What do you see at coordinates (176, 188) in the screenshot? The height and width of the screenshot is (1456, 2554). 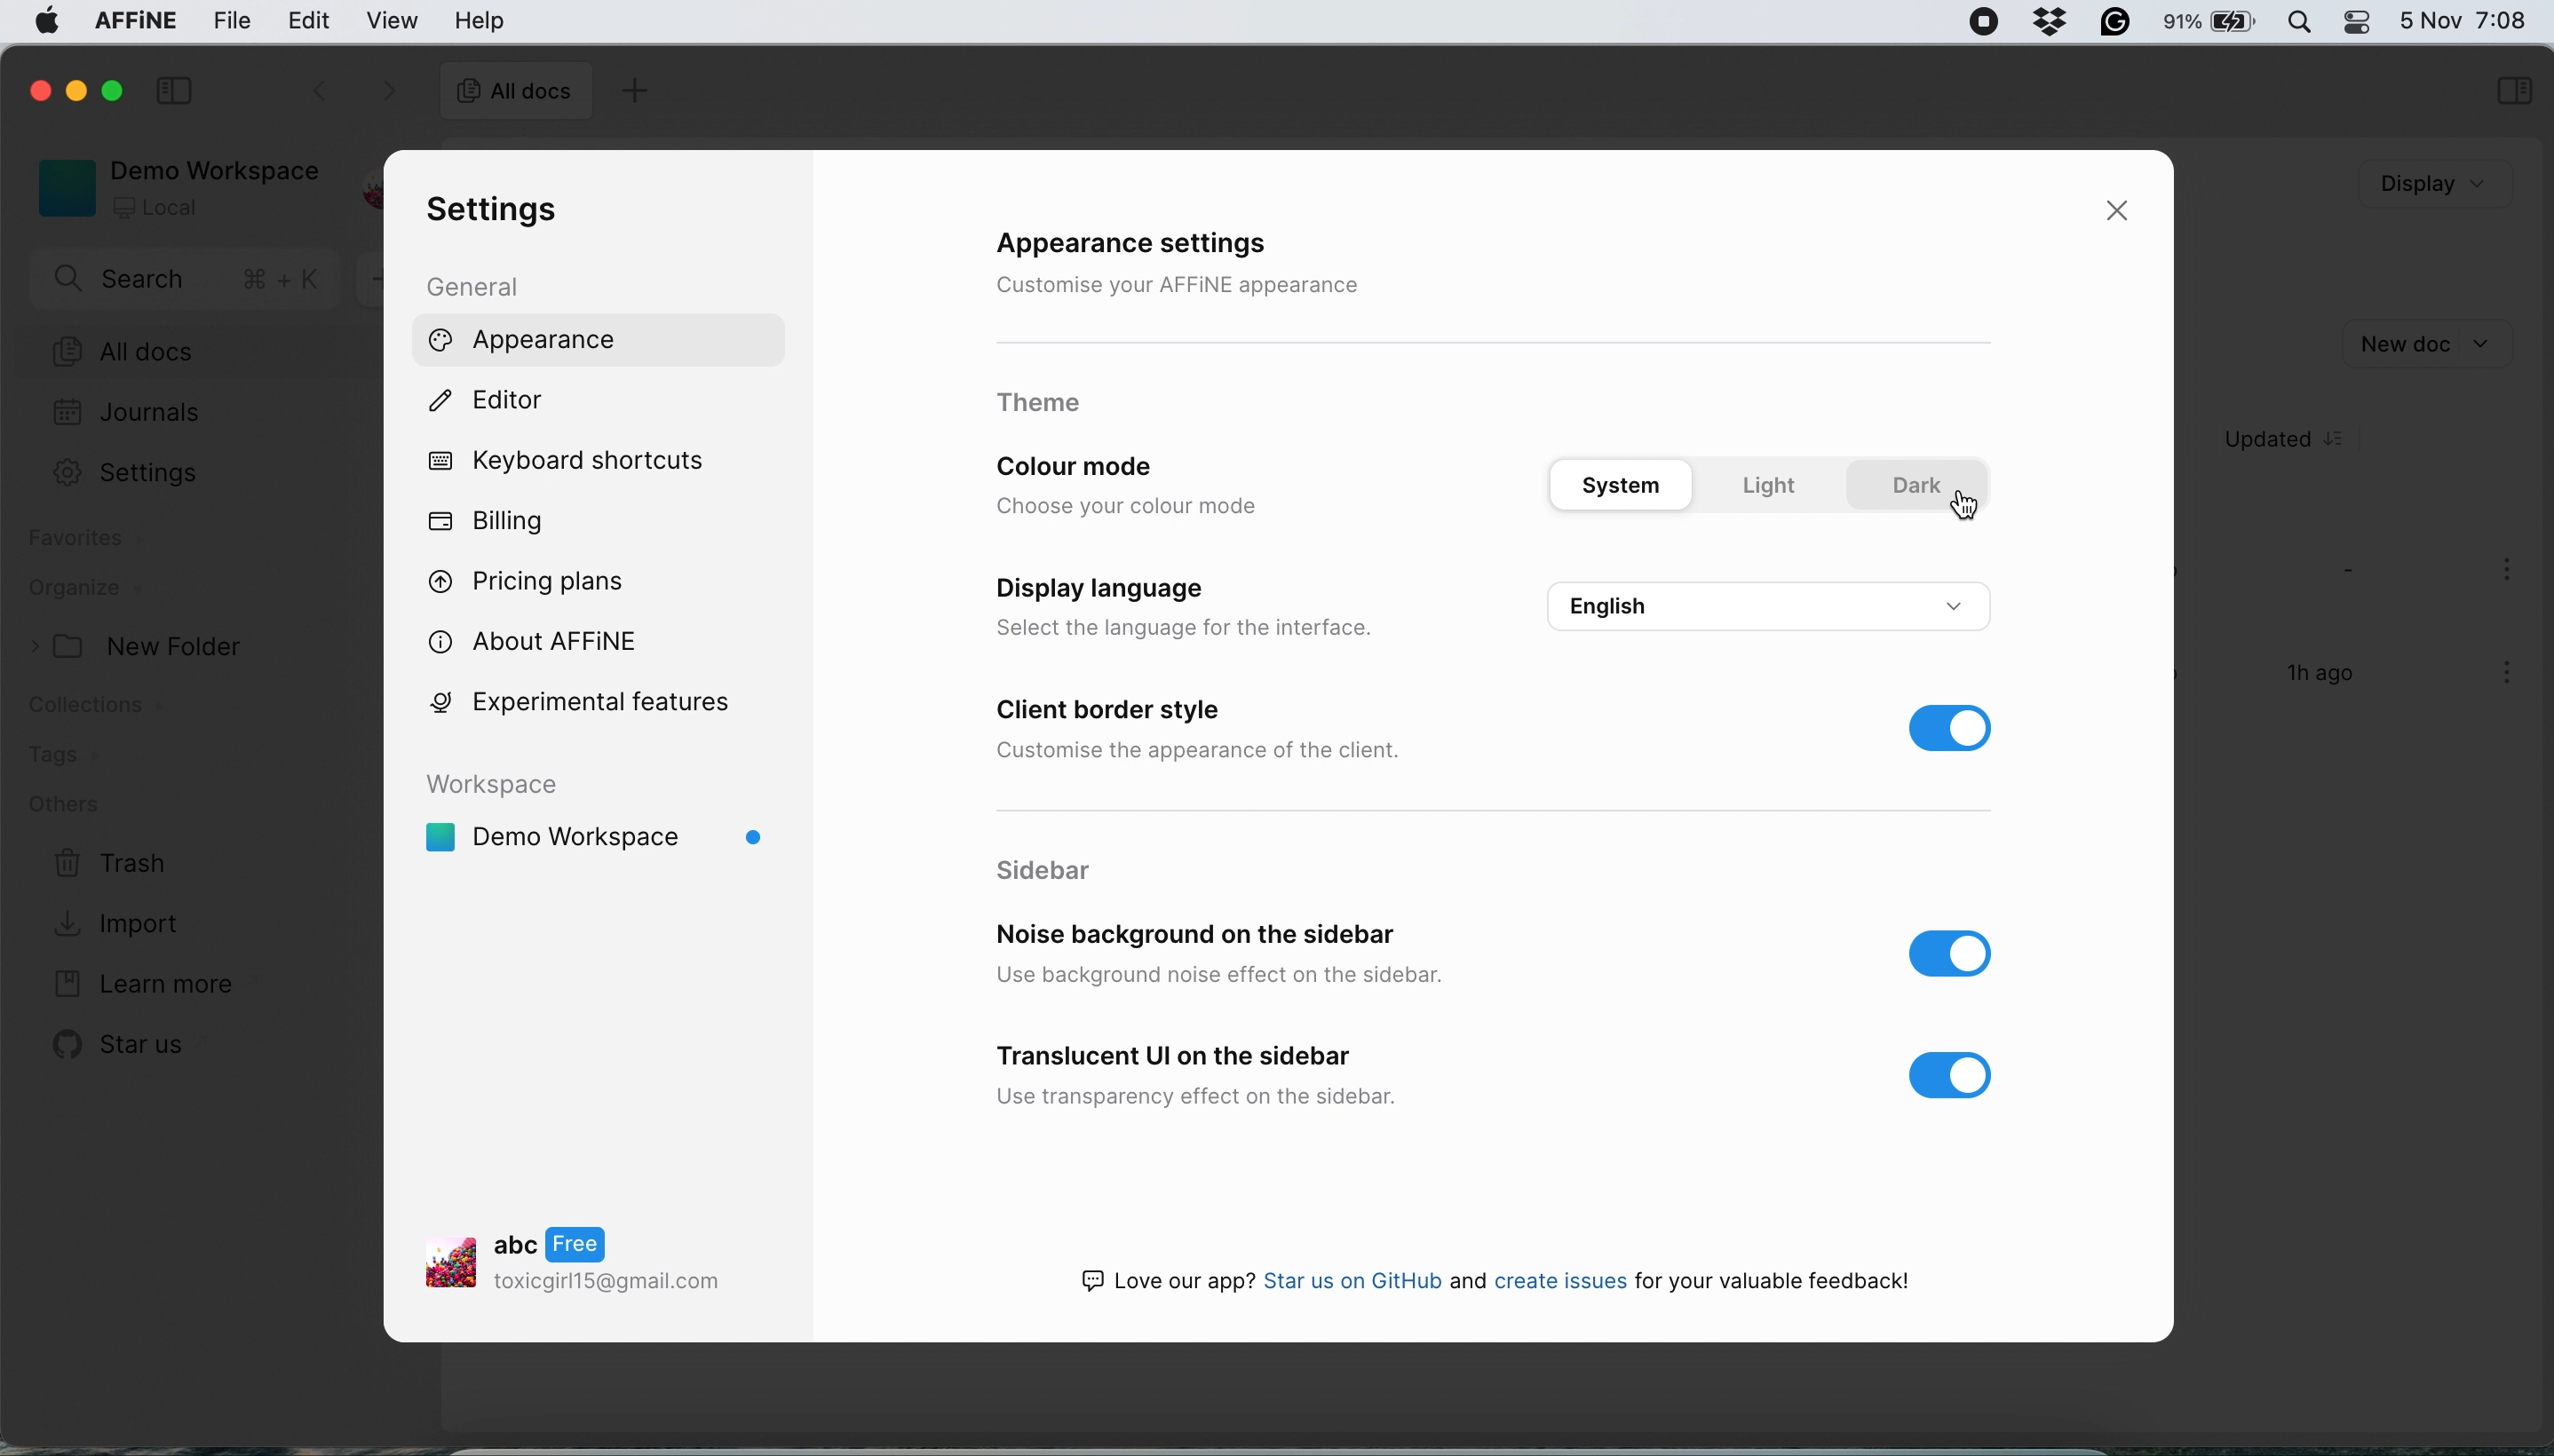 I see `workspace` at bounding box center [176, 188].